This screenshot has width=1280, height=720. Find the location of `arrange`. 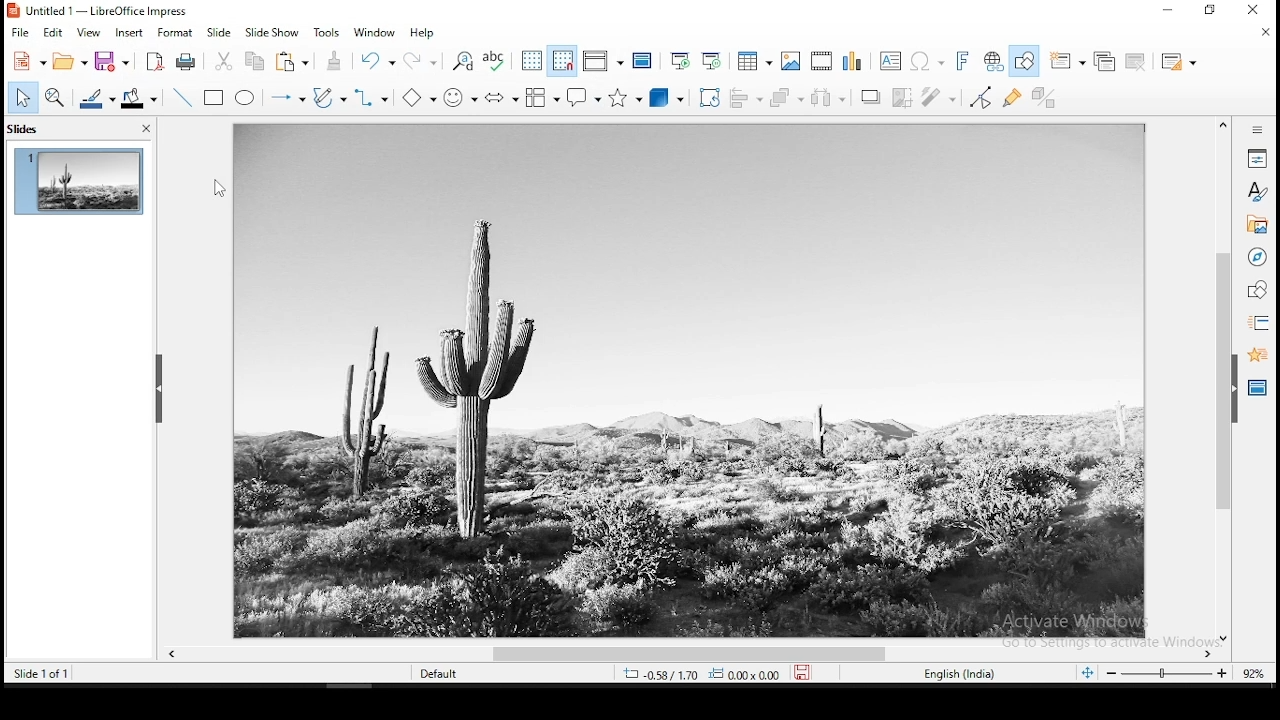

arrange is located at coordinates (787, 99).